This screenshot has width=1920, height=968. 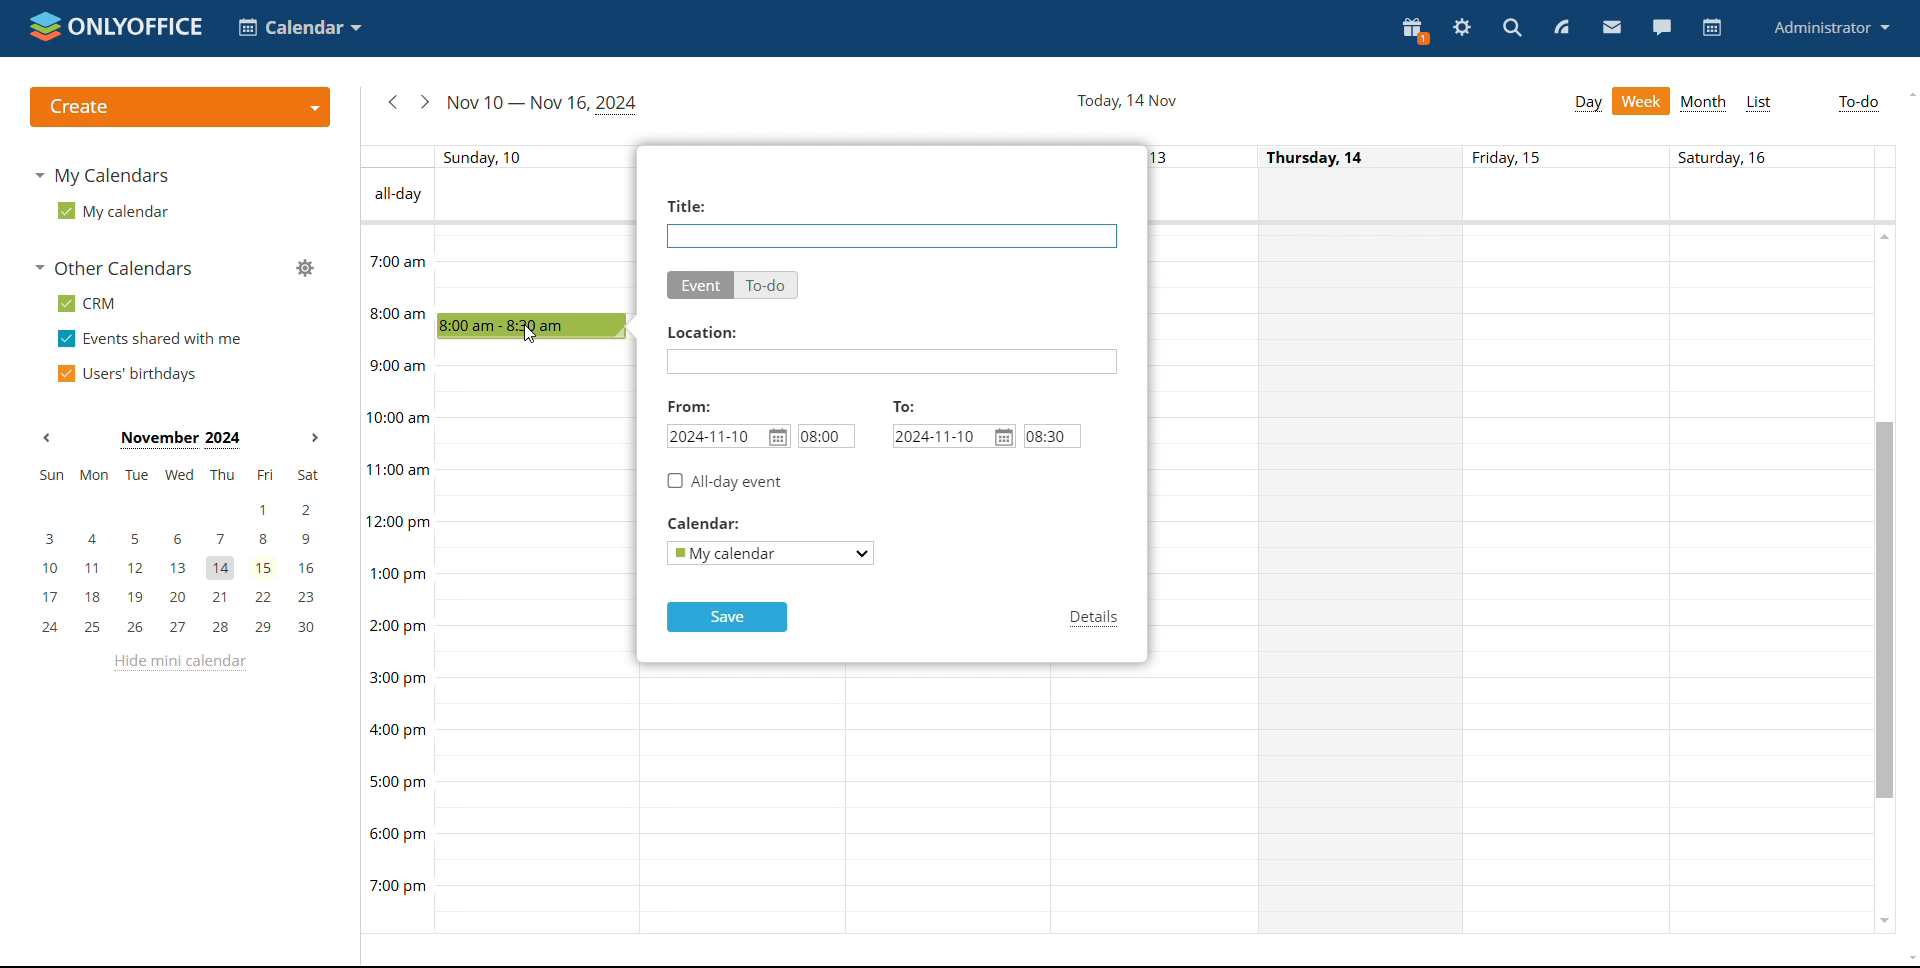 I want to click on from:, so click(x=689, y=405).